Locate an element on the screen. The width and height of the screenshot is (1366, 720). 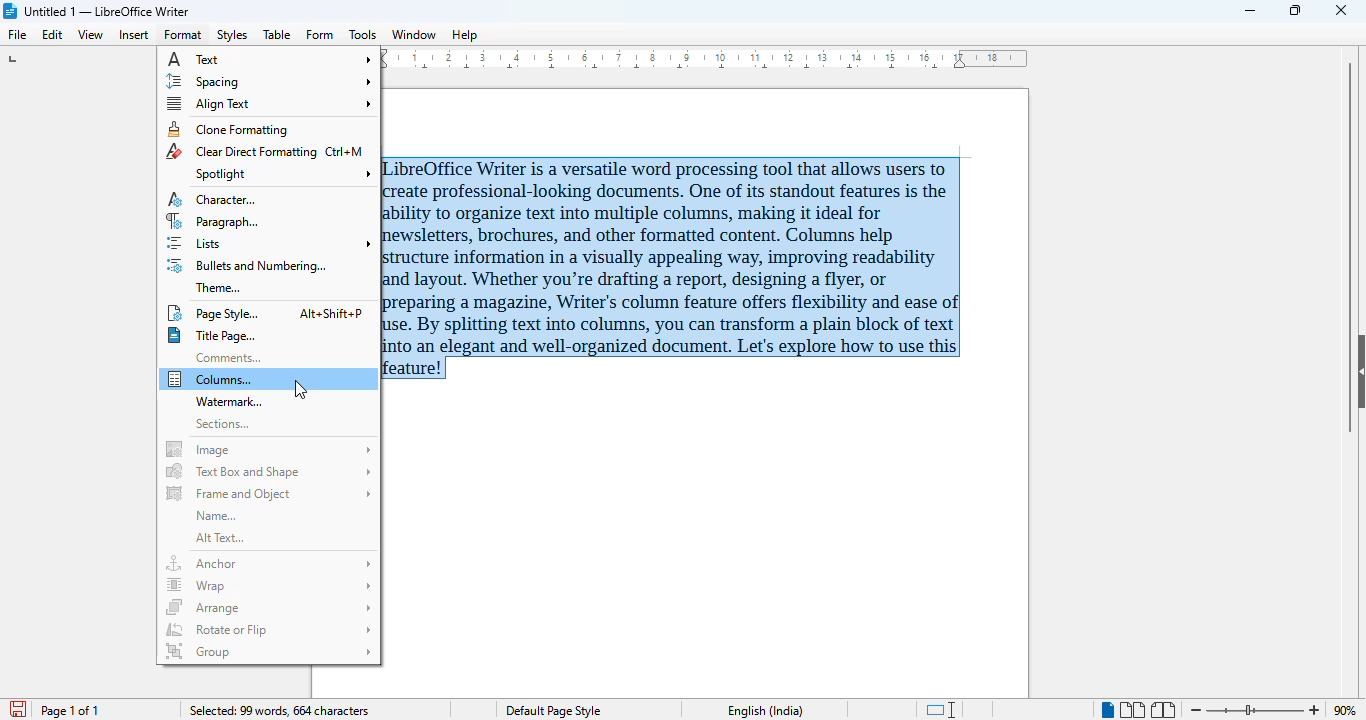
text box and shape is located at coordinates (270, 471).